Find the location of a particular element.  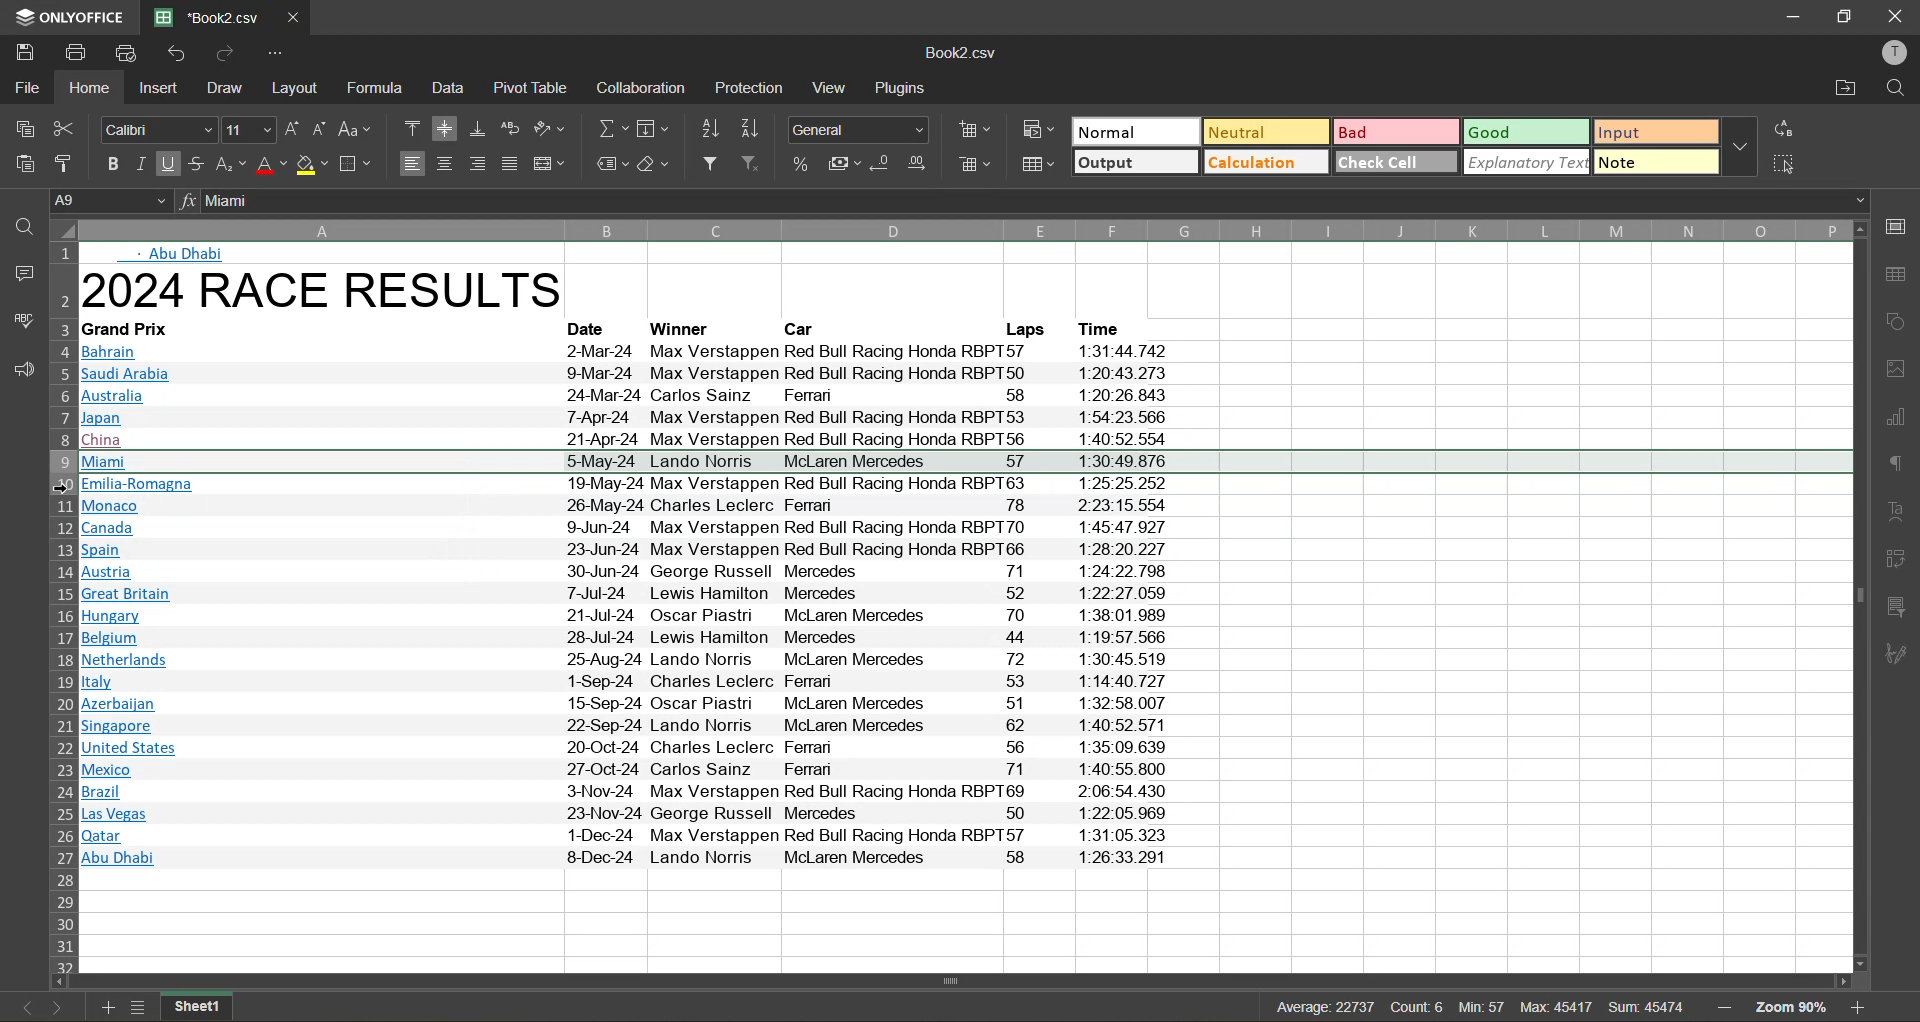

explanatory text is located at coordinates (1526, 162).